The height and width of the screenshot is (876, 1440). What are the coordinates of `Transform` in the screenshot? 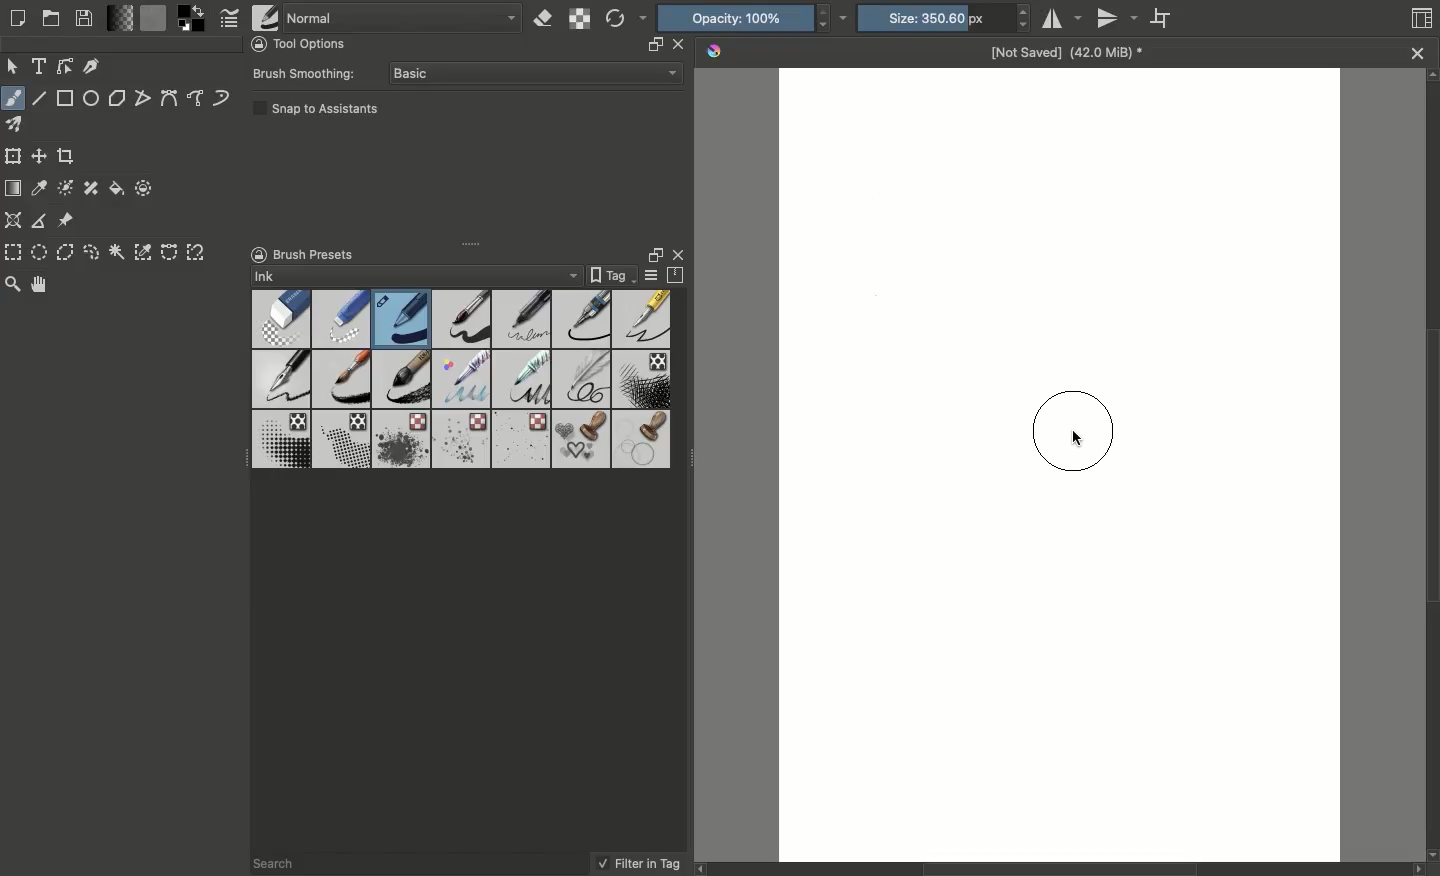 It's located at (13, 156).